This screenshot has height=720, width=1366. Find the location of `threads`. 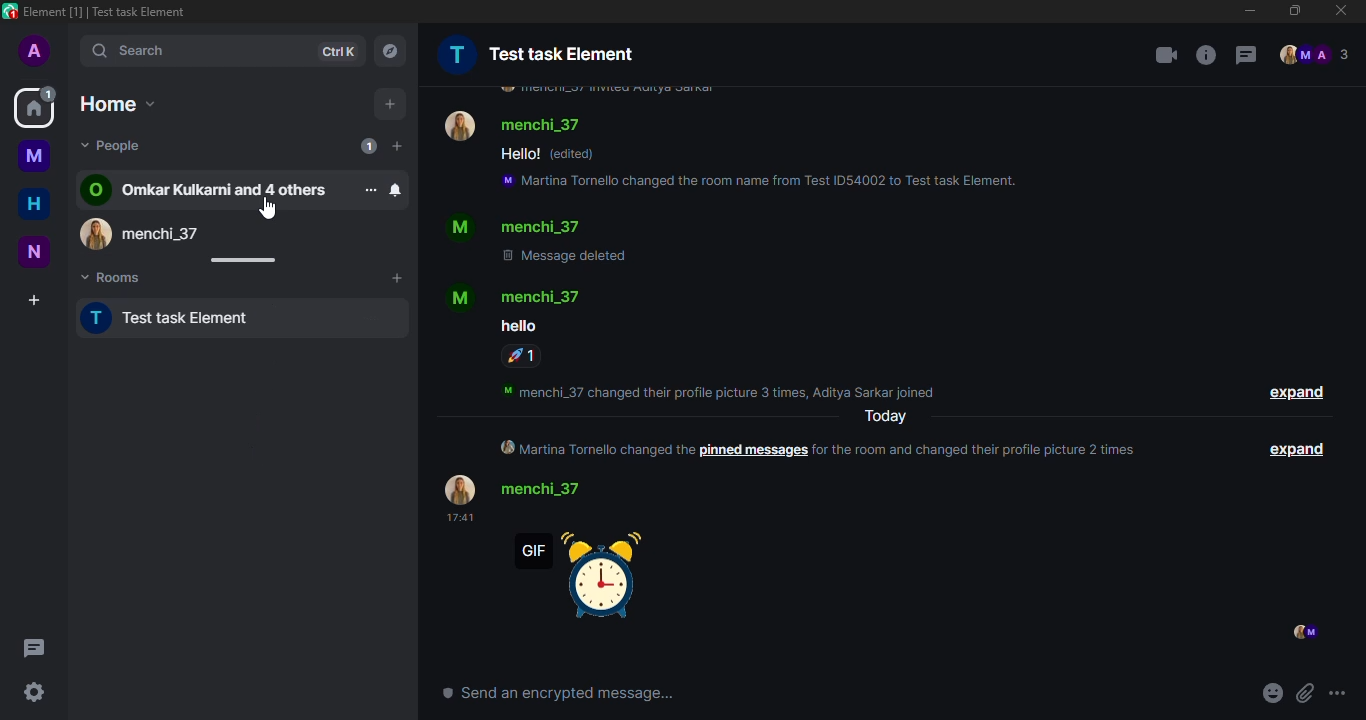

threads is located at coordinates (1245, 55).